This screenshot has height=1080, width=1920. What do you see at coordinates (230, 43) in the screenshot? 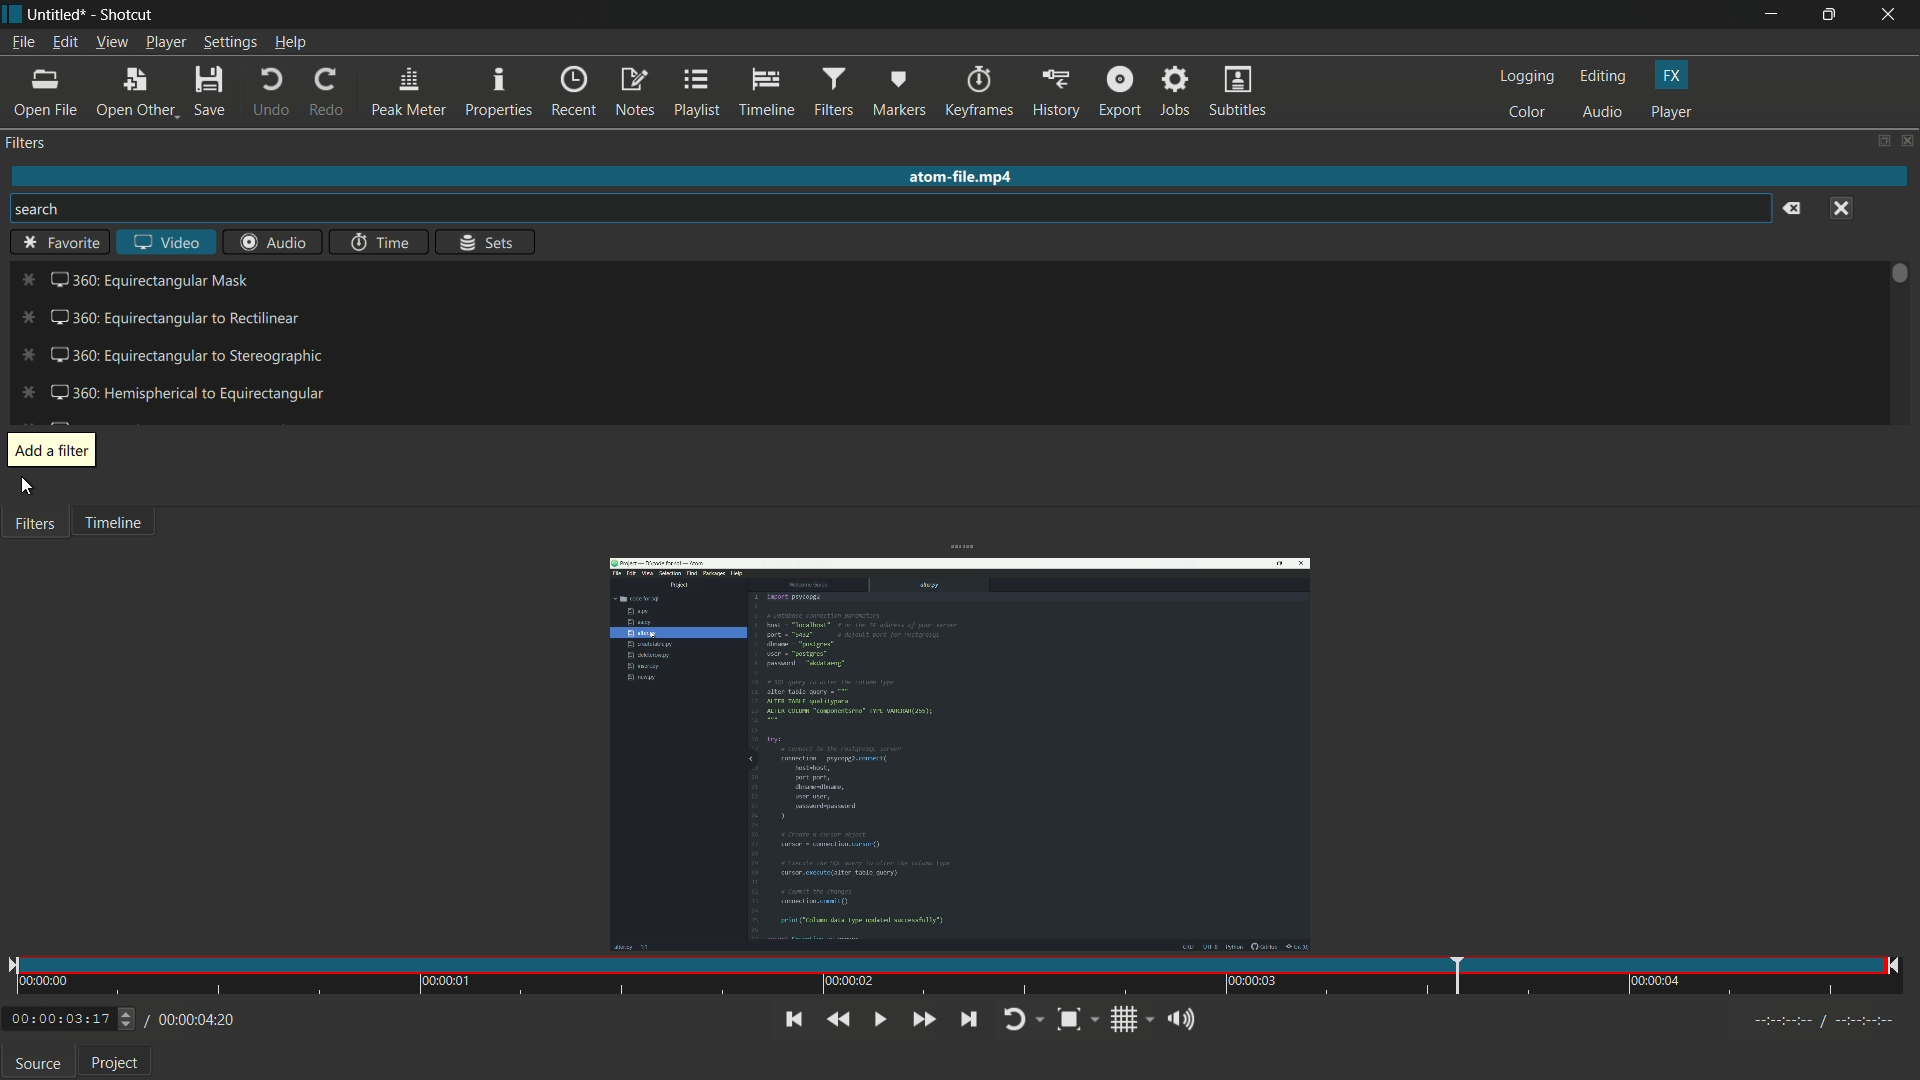
I see `settings menu` at bounding box center [230, 43].